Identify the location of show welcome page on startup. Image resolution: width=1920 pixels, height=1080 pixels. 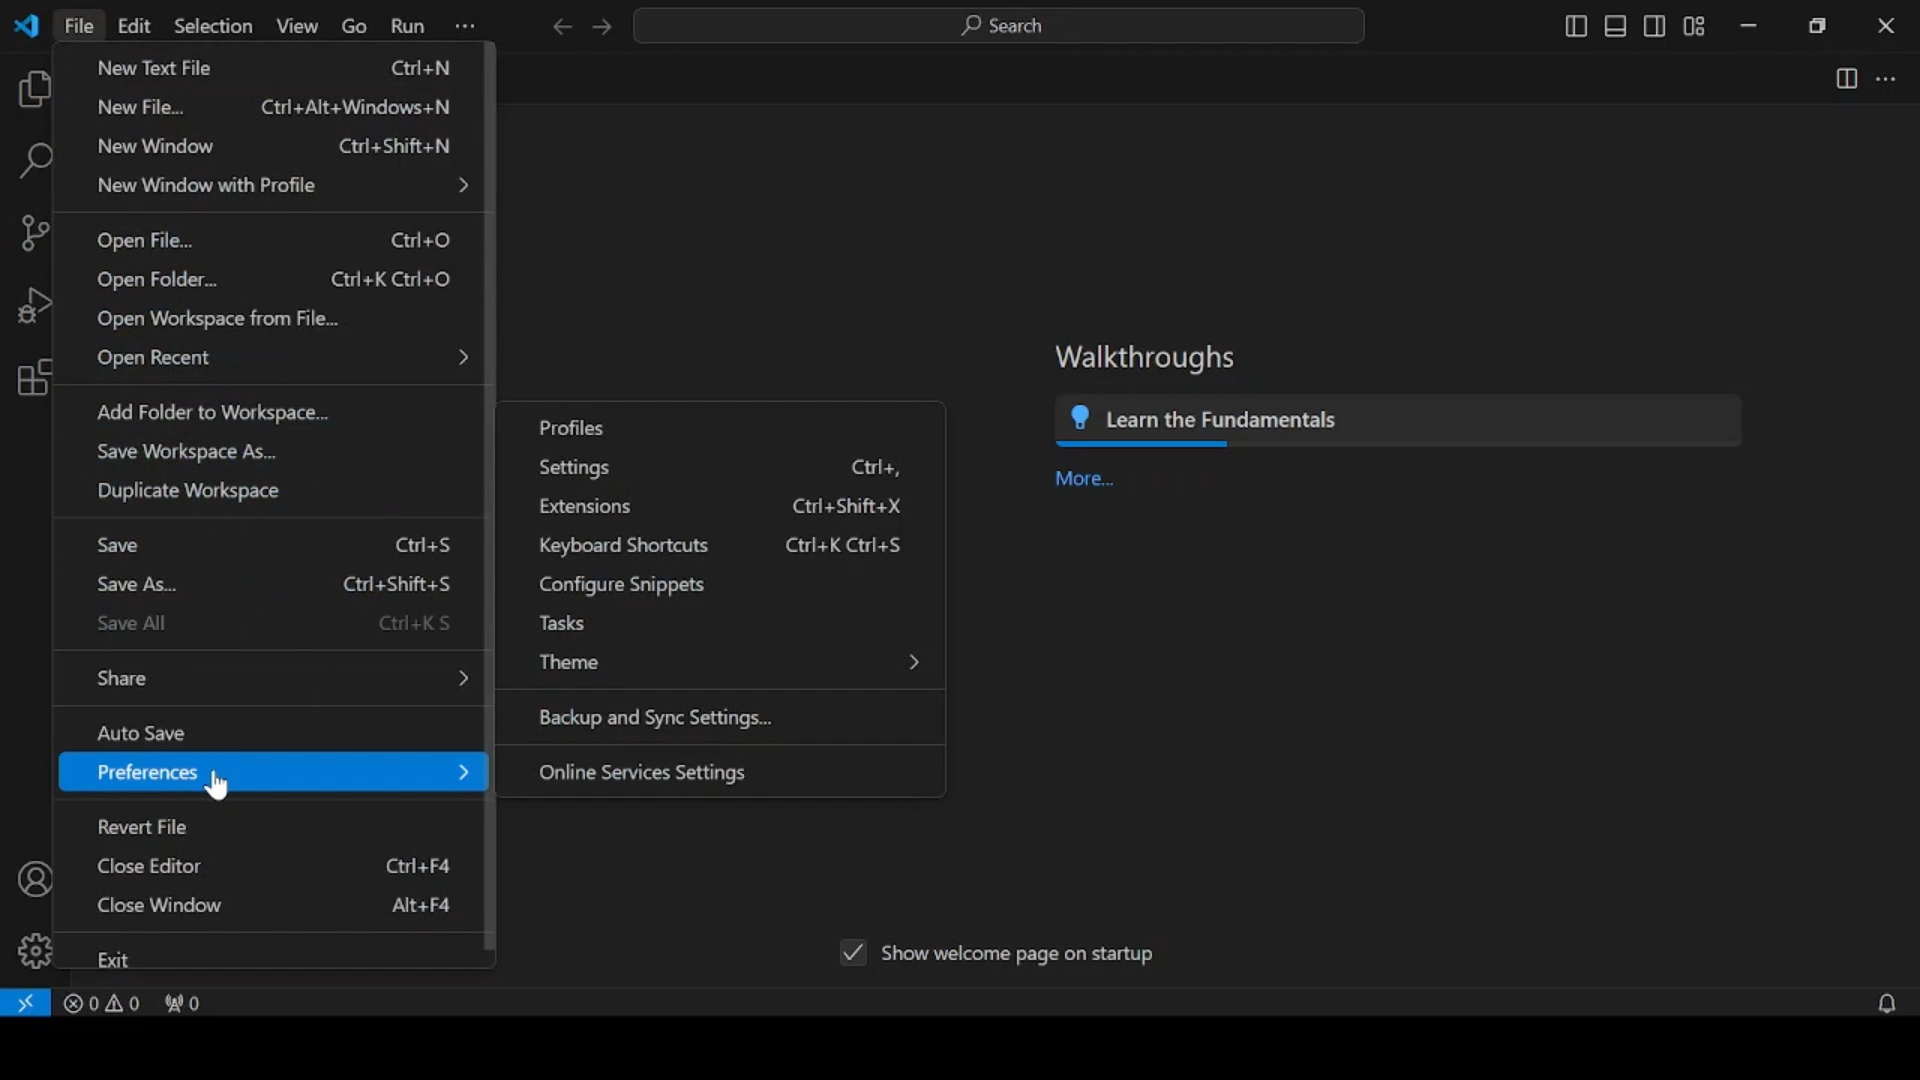
(1022, 954).